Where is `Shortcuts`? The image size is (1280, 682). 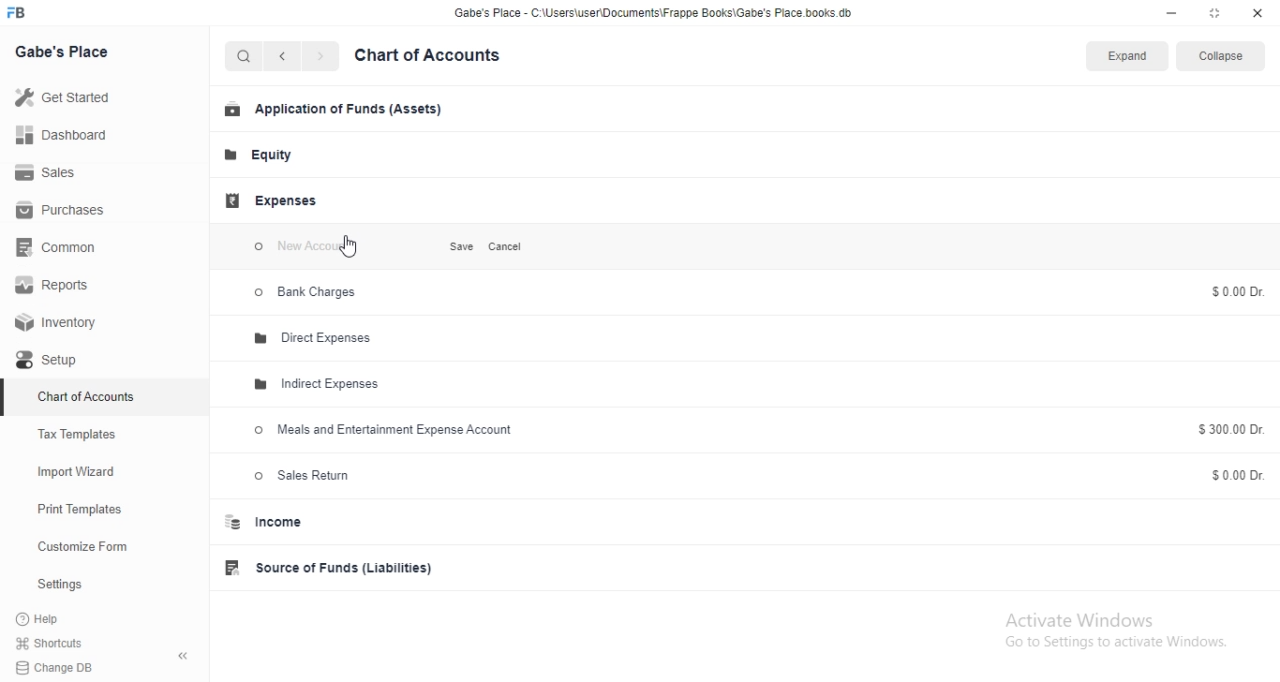
Shortcuts is located at coordinates (107, 645).